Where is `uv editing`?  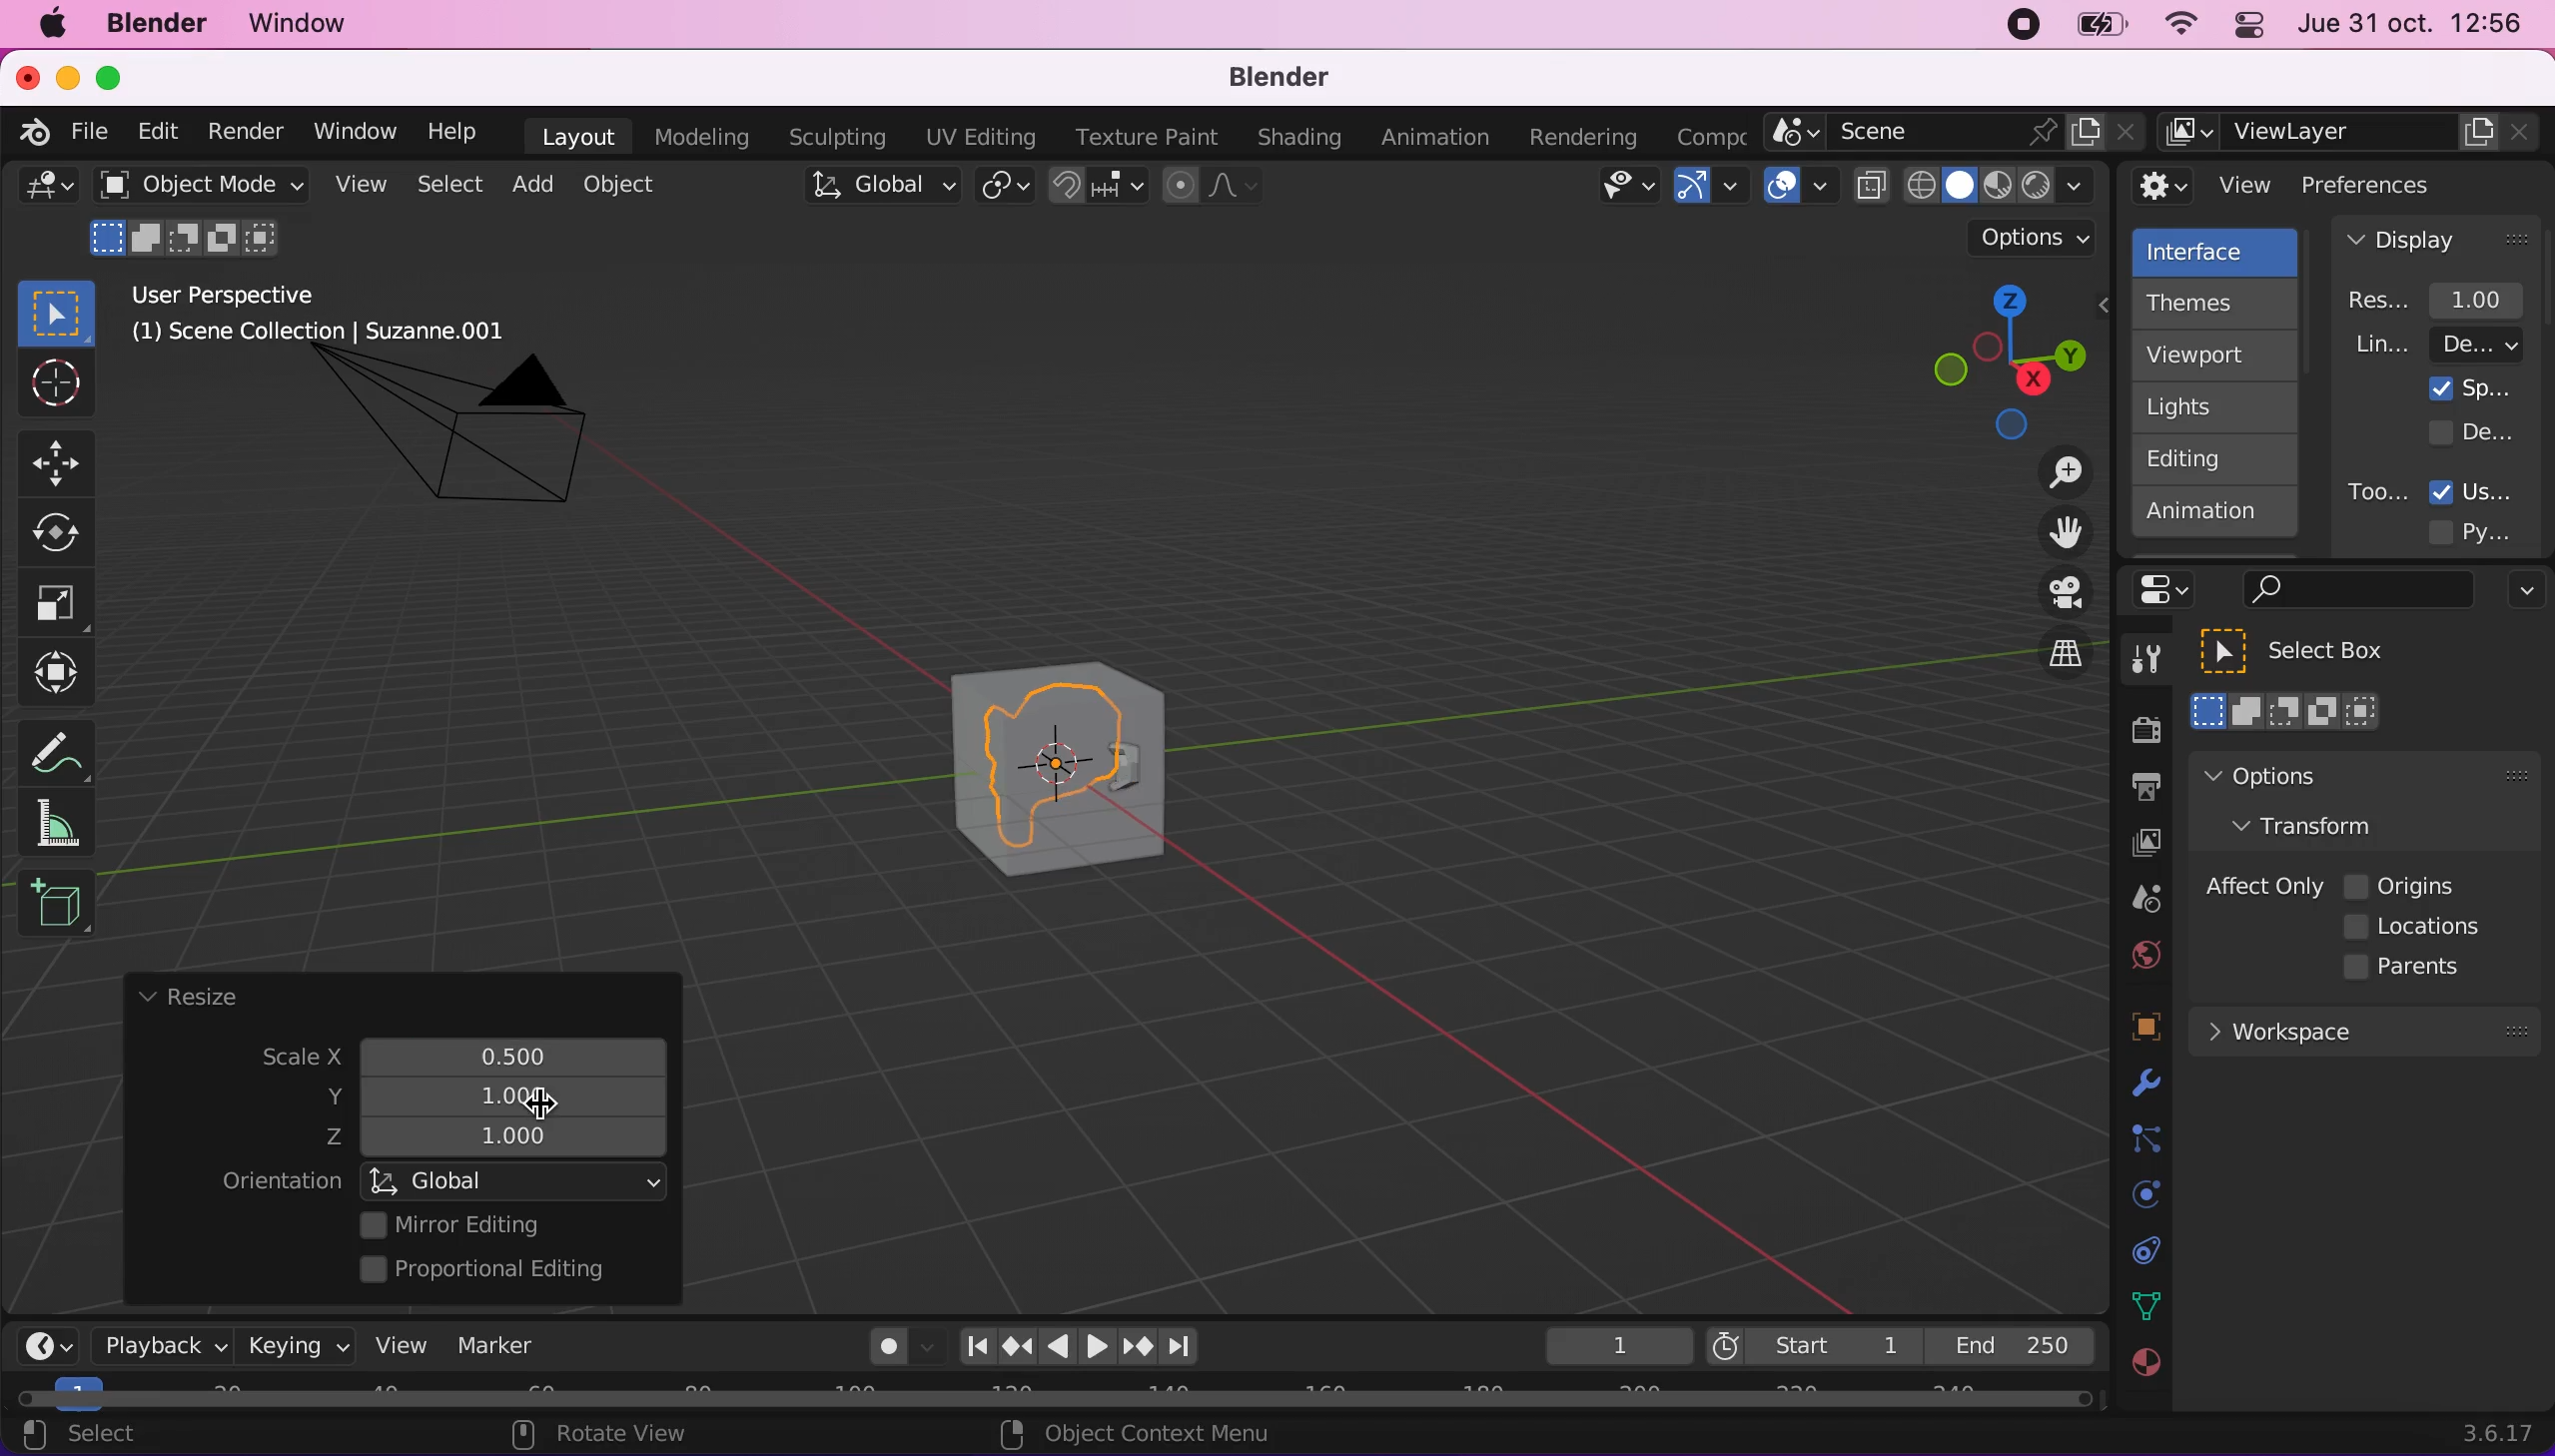 uv editing is located at coordinates (979, 137).